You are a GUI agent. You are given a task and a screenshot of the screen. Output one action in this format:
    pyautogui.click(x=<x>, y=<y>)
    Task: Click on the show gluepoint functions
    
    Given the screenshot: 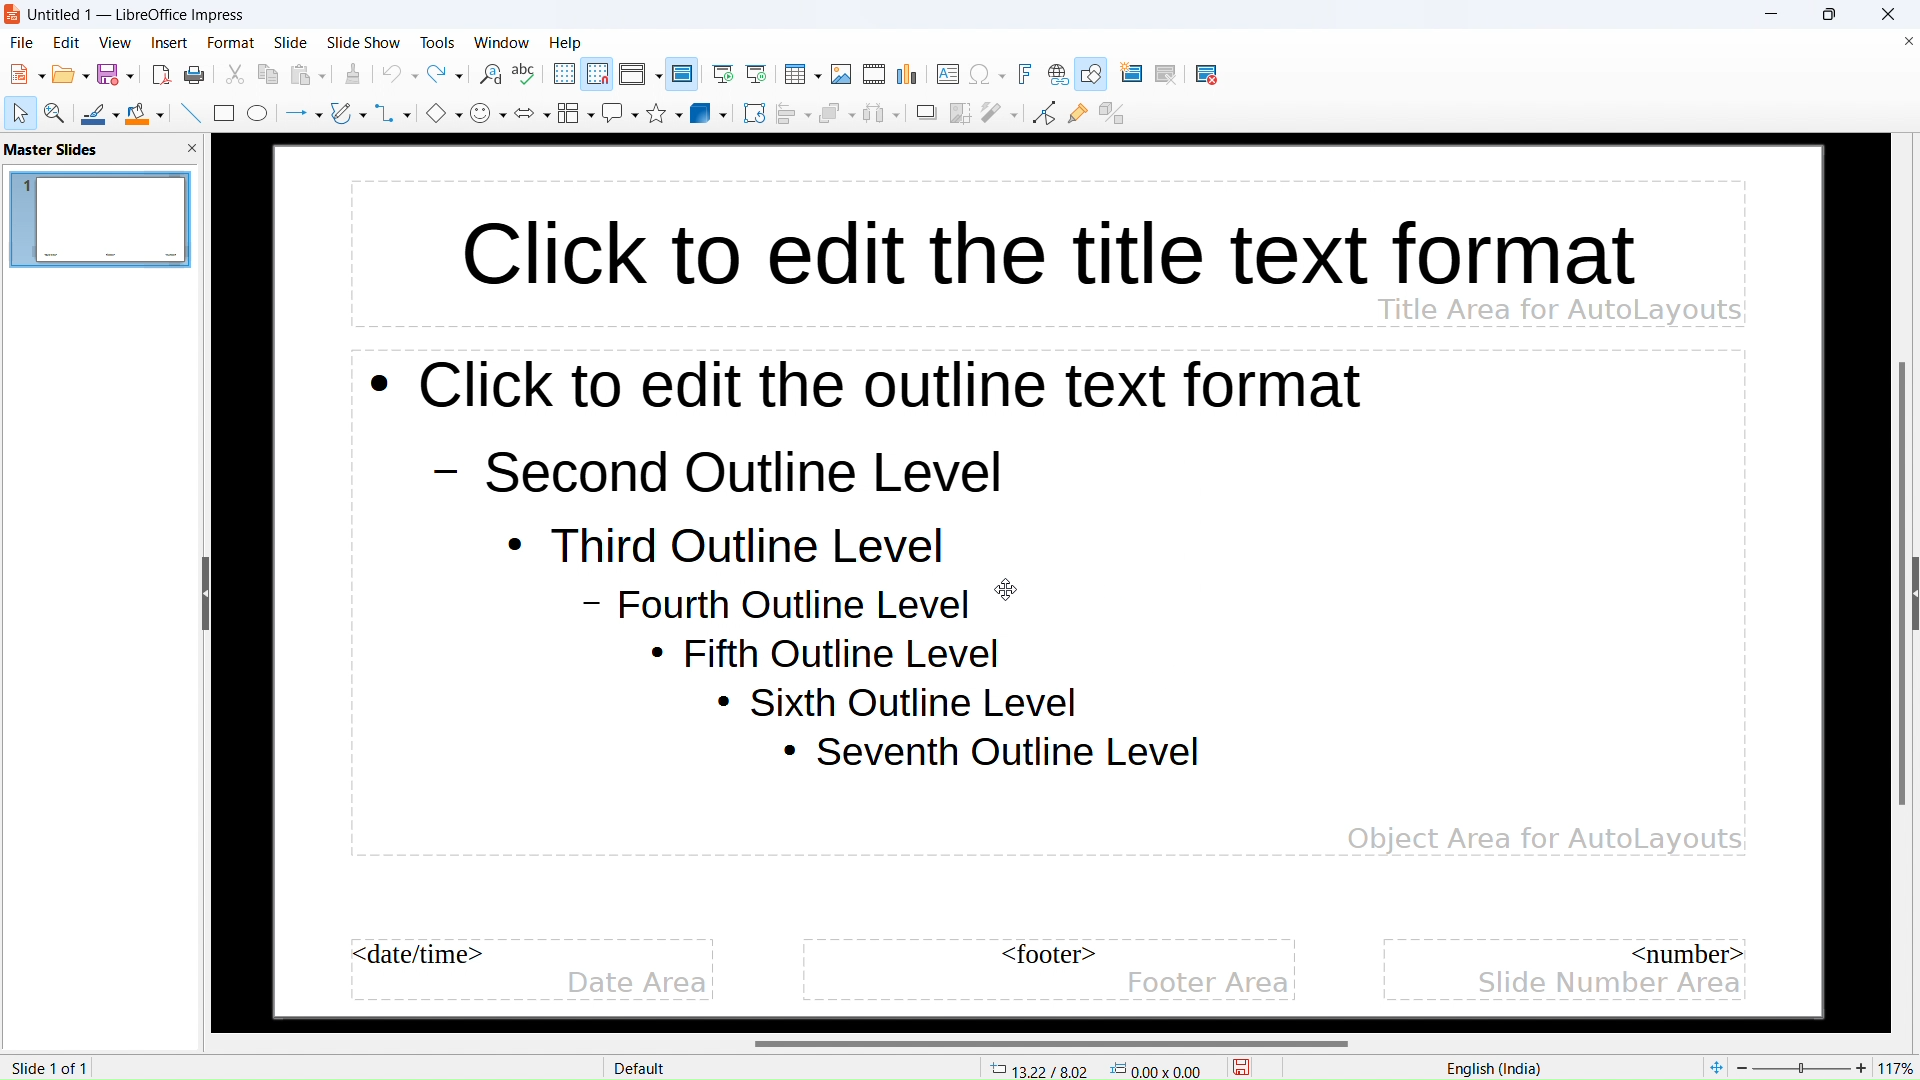 What is the action you would take?
    pyautogui.click(x=1078, y=113)
    